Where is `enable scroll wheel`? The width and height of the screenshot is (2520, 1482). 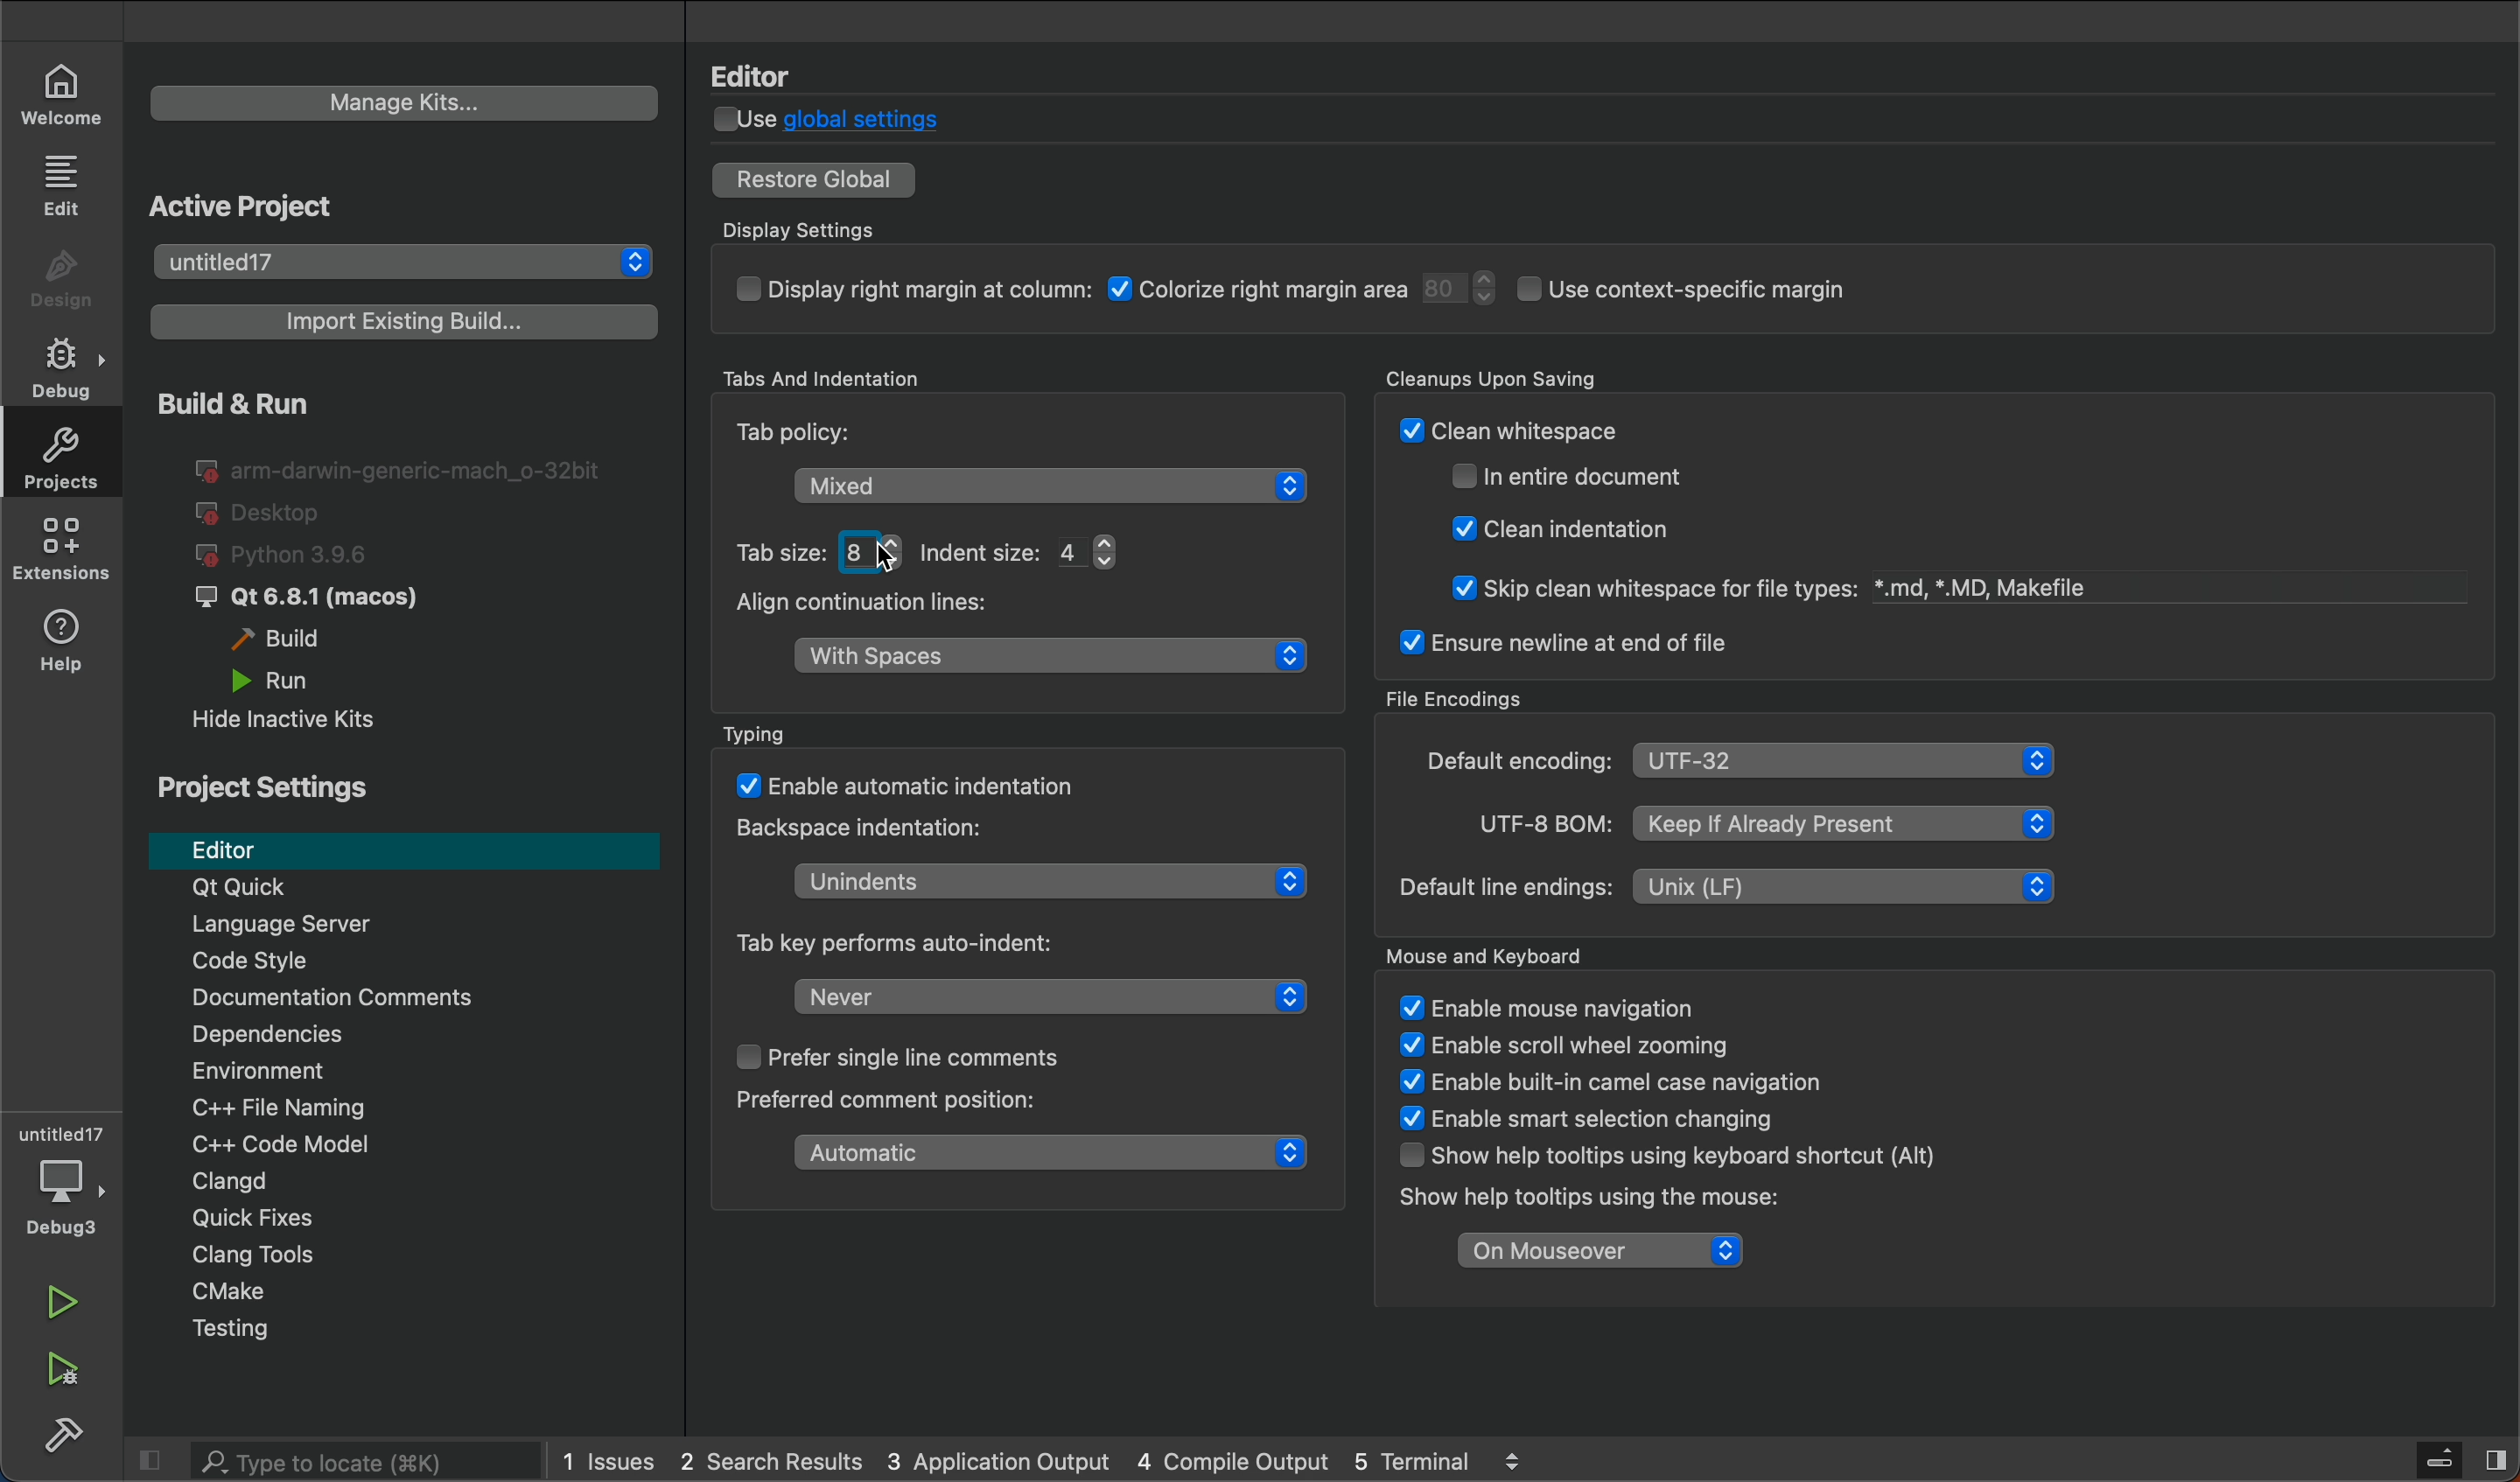 enable scroll wheel is located at coordinates (1572, 1047).